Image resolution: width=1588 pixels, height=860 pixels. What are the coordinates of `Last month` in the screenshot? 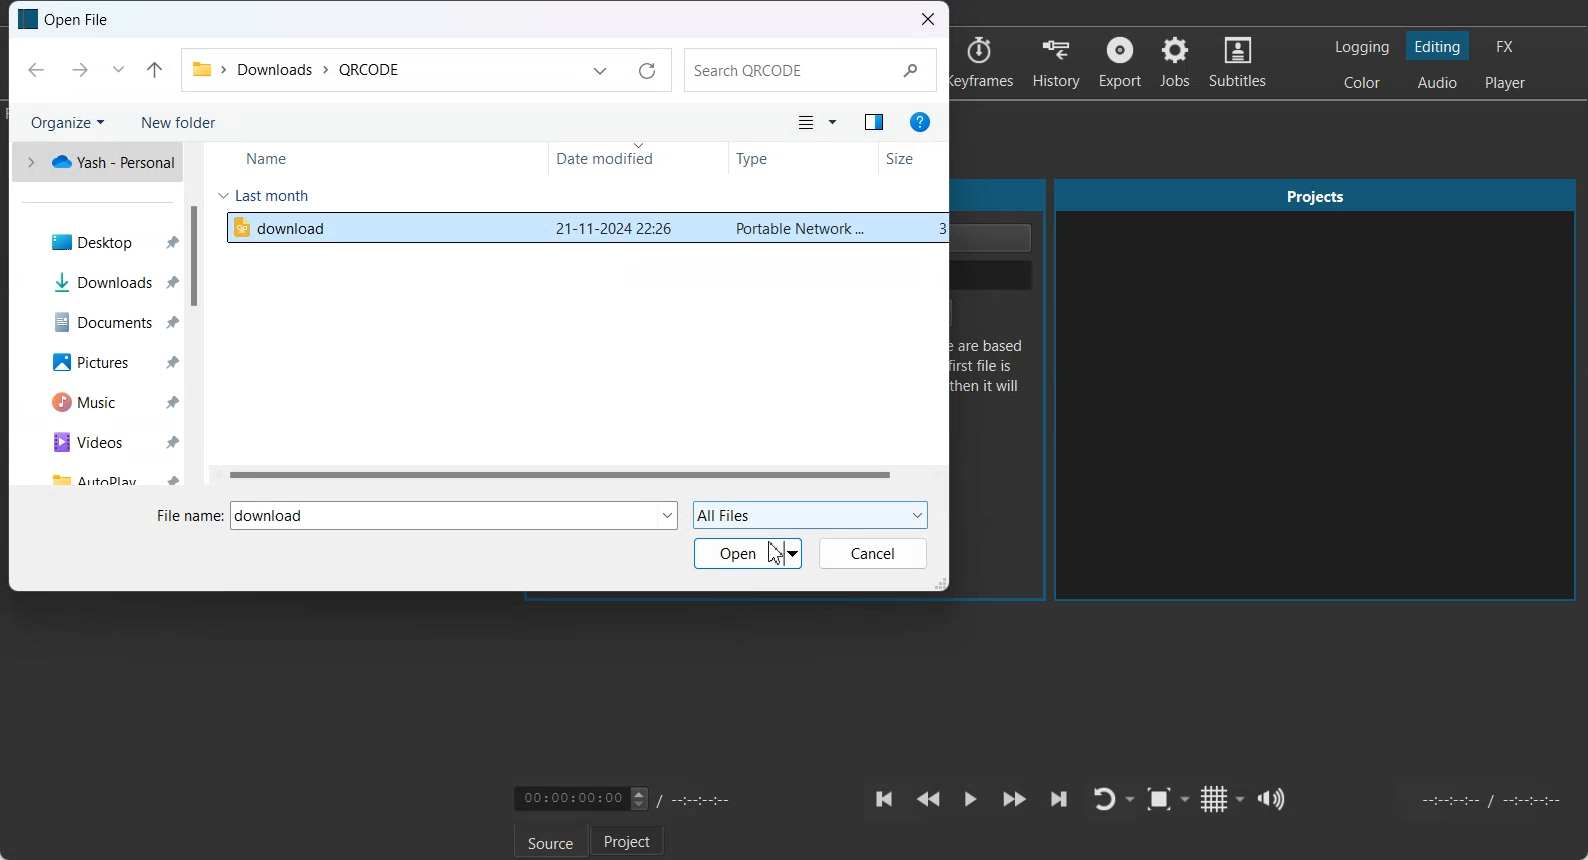 It's located at (265, 197).